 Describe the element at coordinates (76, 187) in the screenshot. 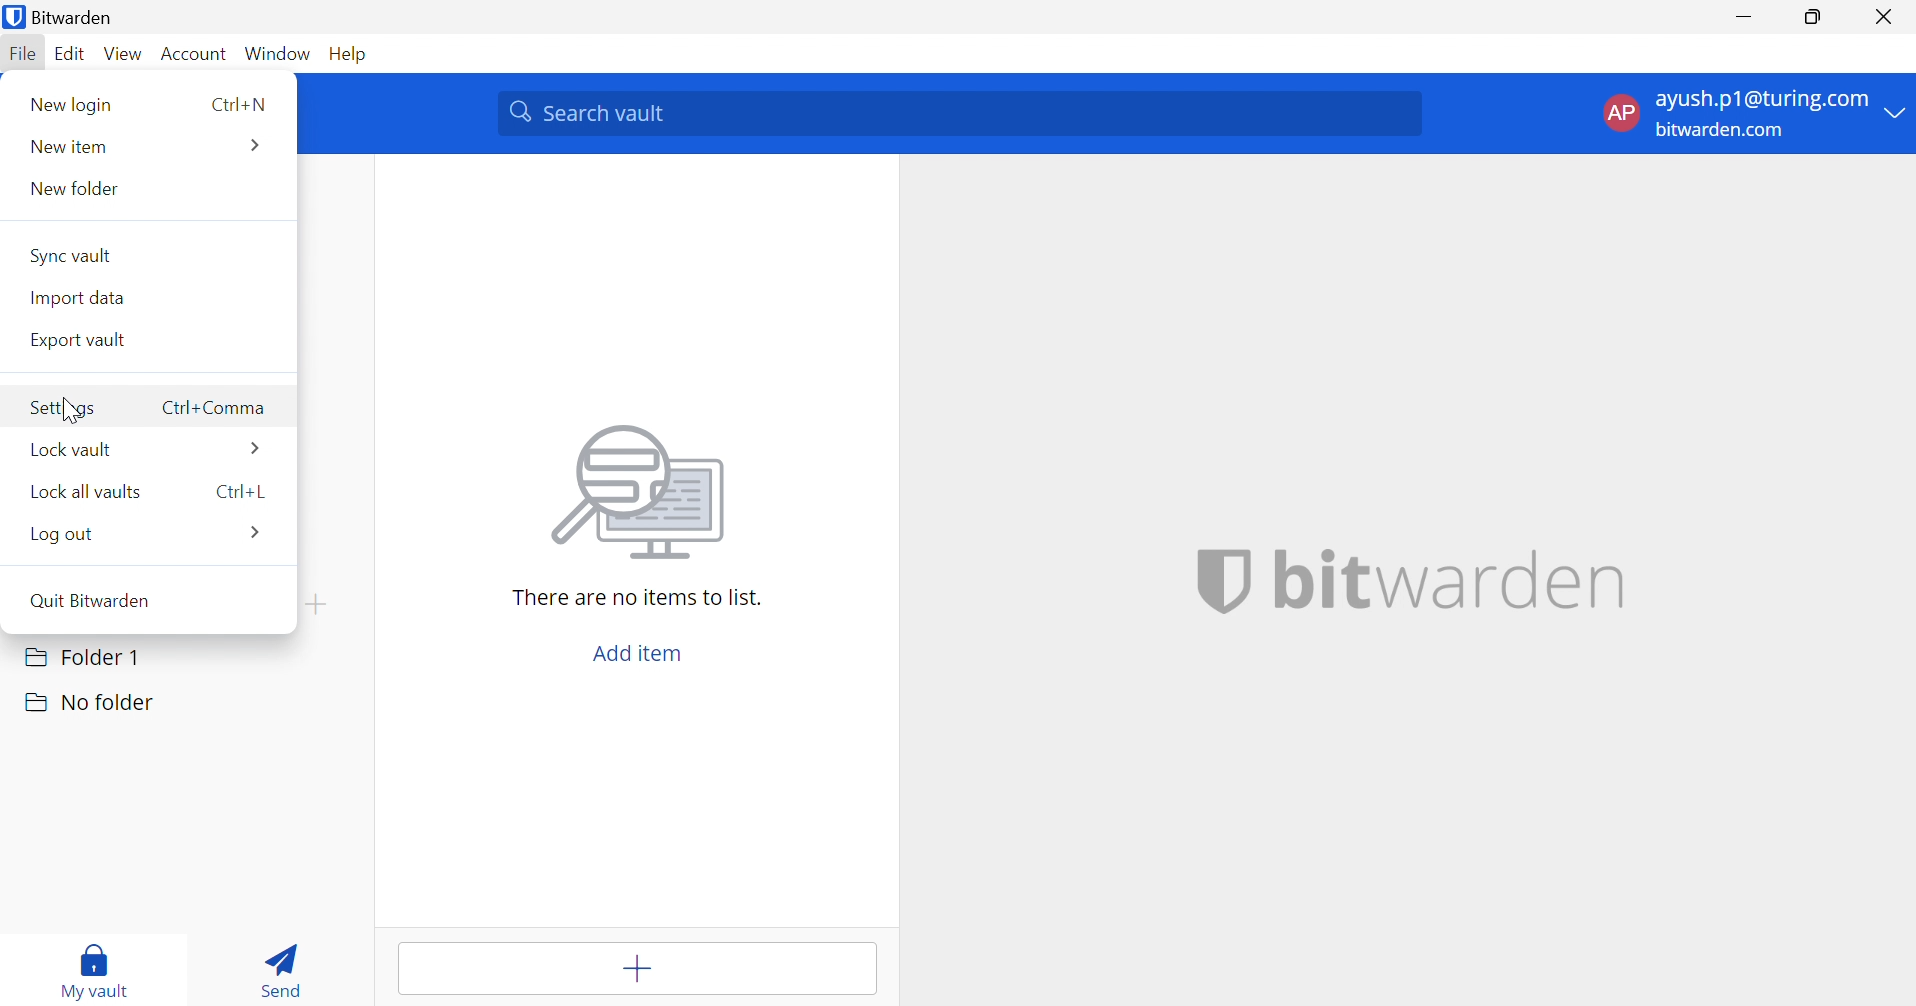

I see `New folder` at that location.